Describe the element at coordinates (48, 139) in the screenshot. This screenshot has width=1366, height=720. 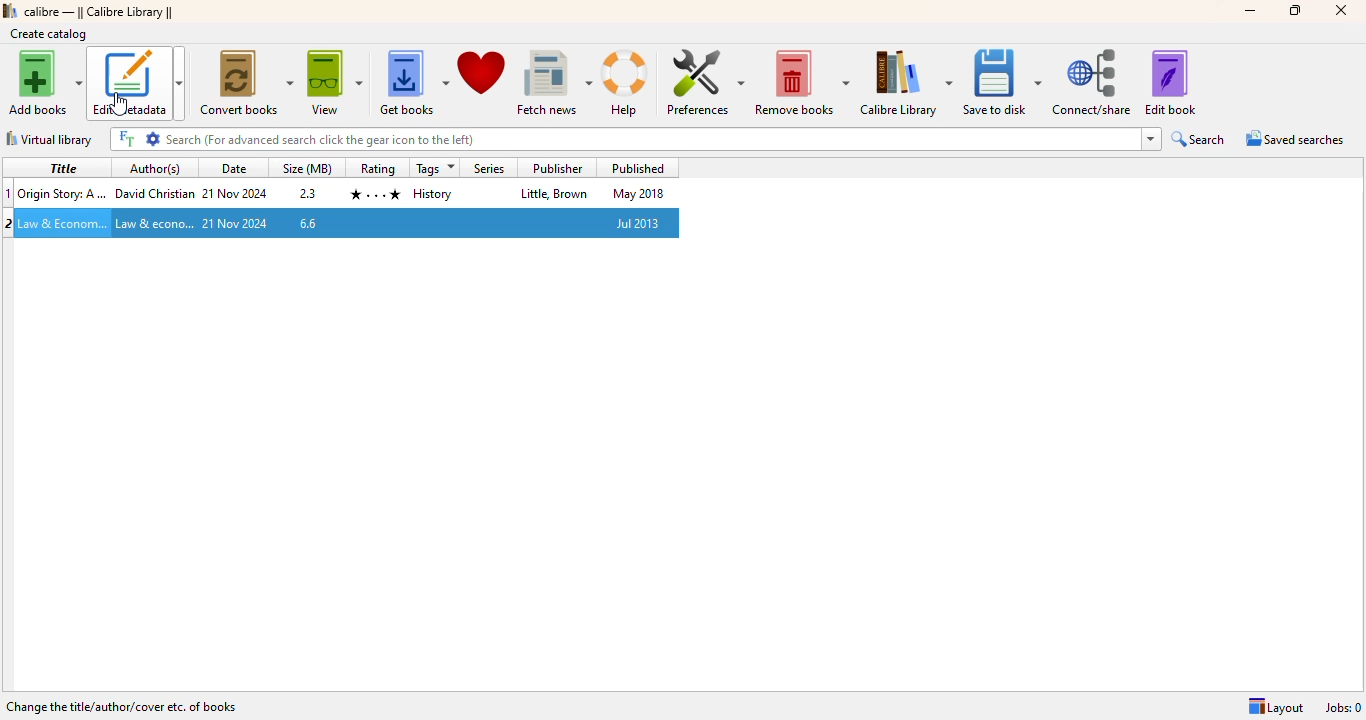
I see `virtual library` at that location.